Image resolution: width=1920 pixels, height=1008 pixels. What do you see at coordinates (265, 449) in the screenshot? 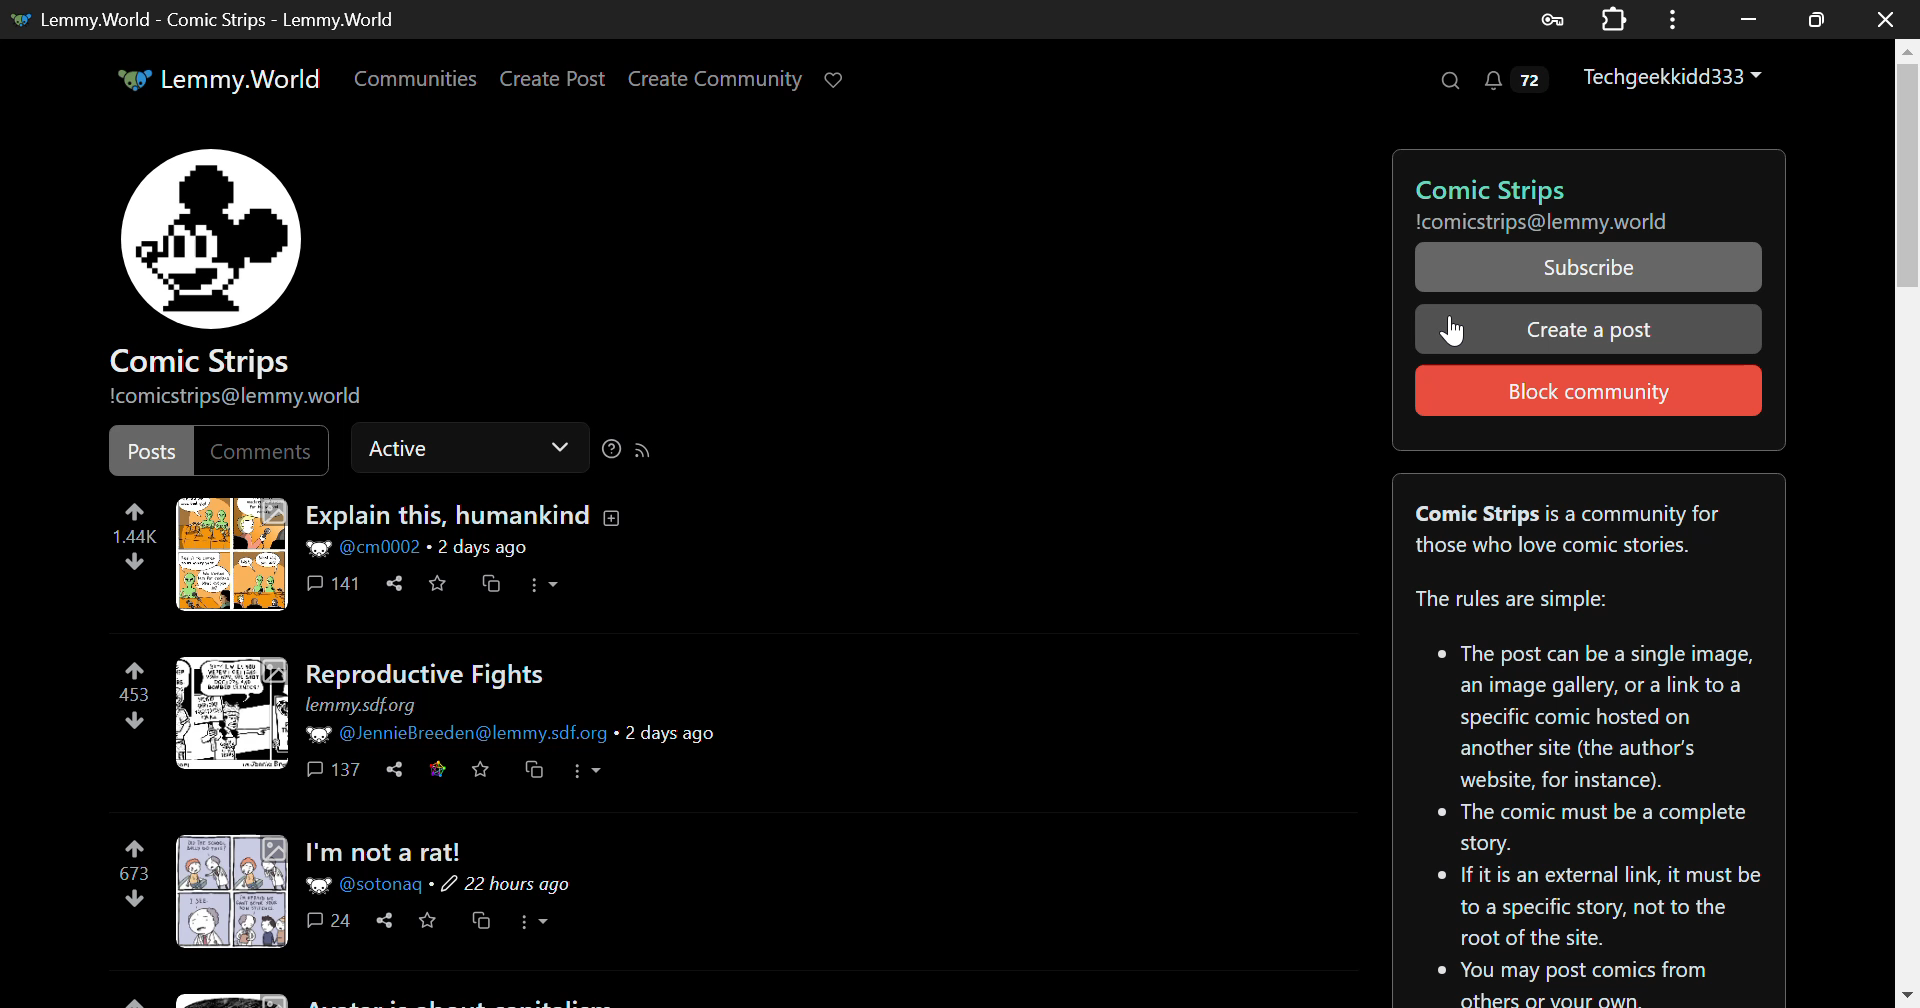
I see `Comments Filter Unselected` at bounding box center [265, 449].